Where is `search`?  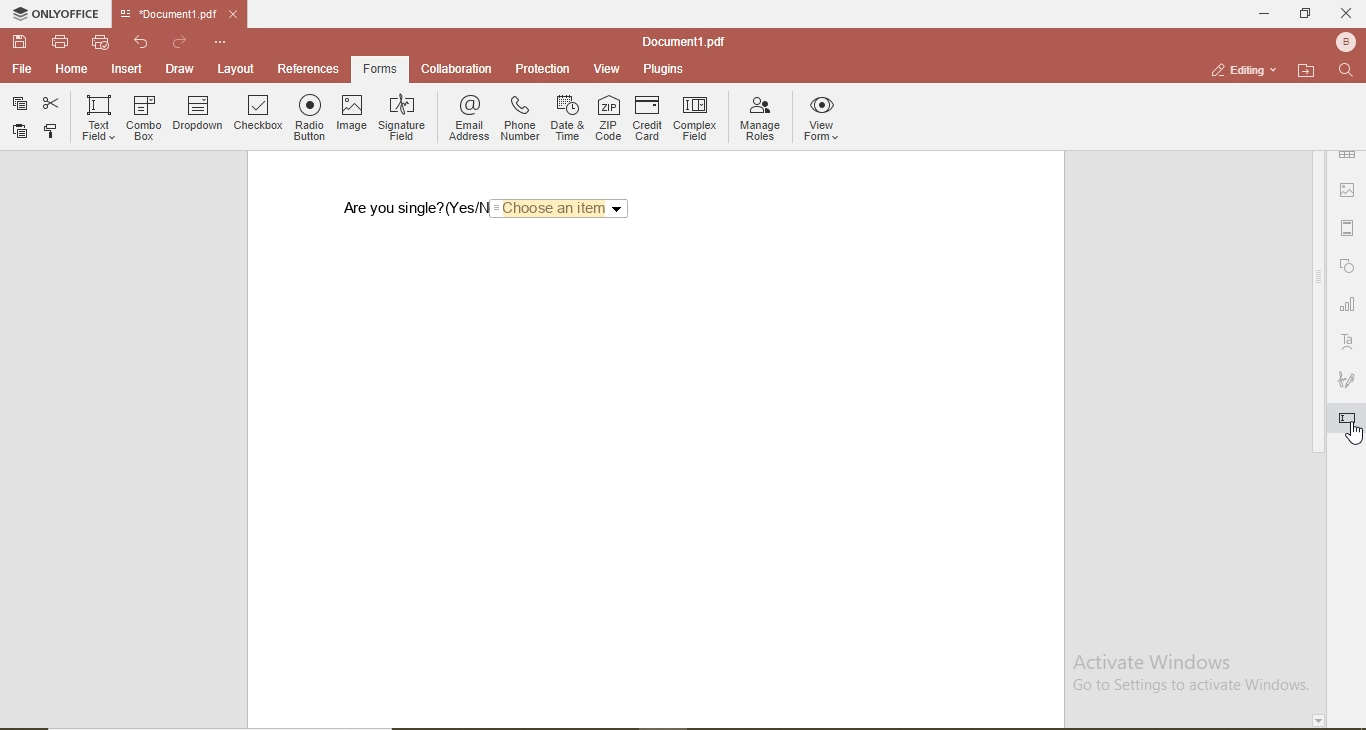
search is located at coordinates (1349, 73).